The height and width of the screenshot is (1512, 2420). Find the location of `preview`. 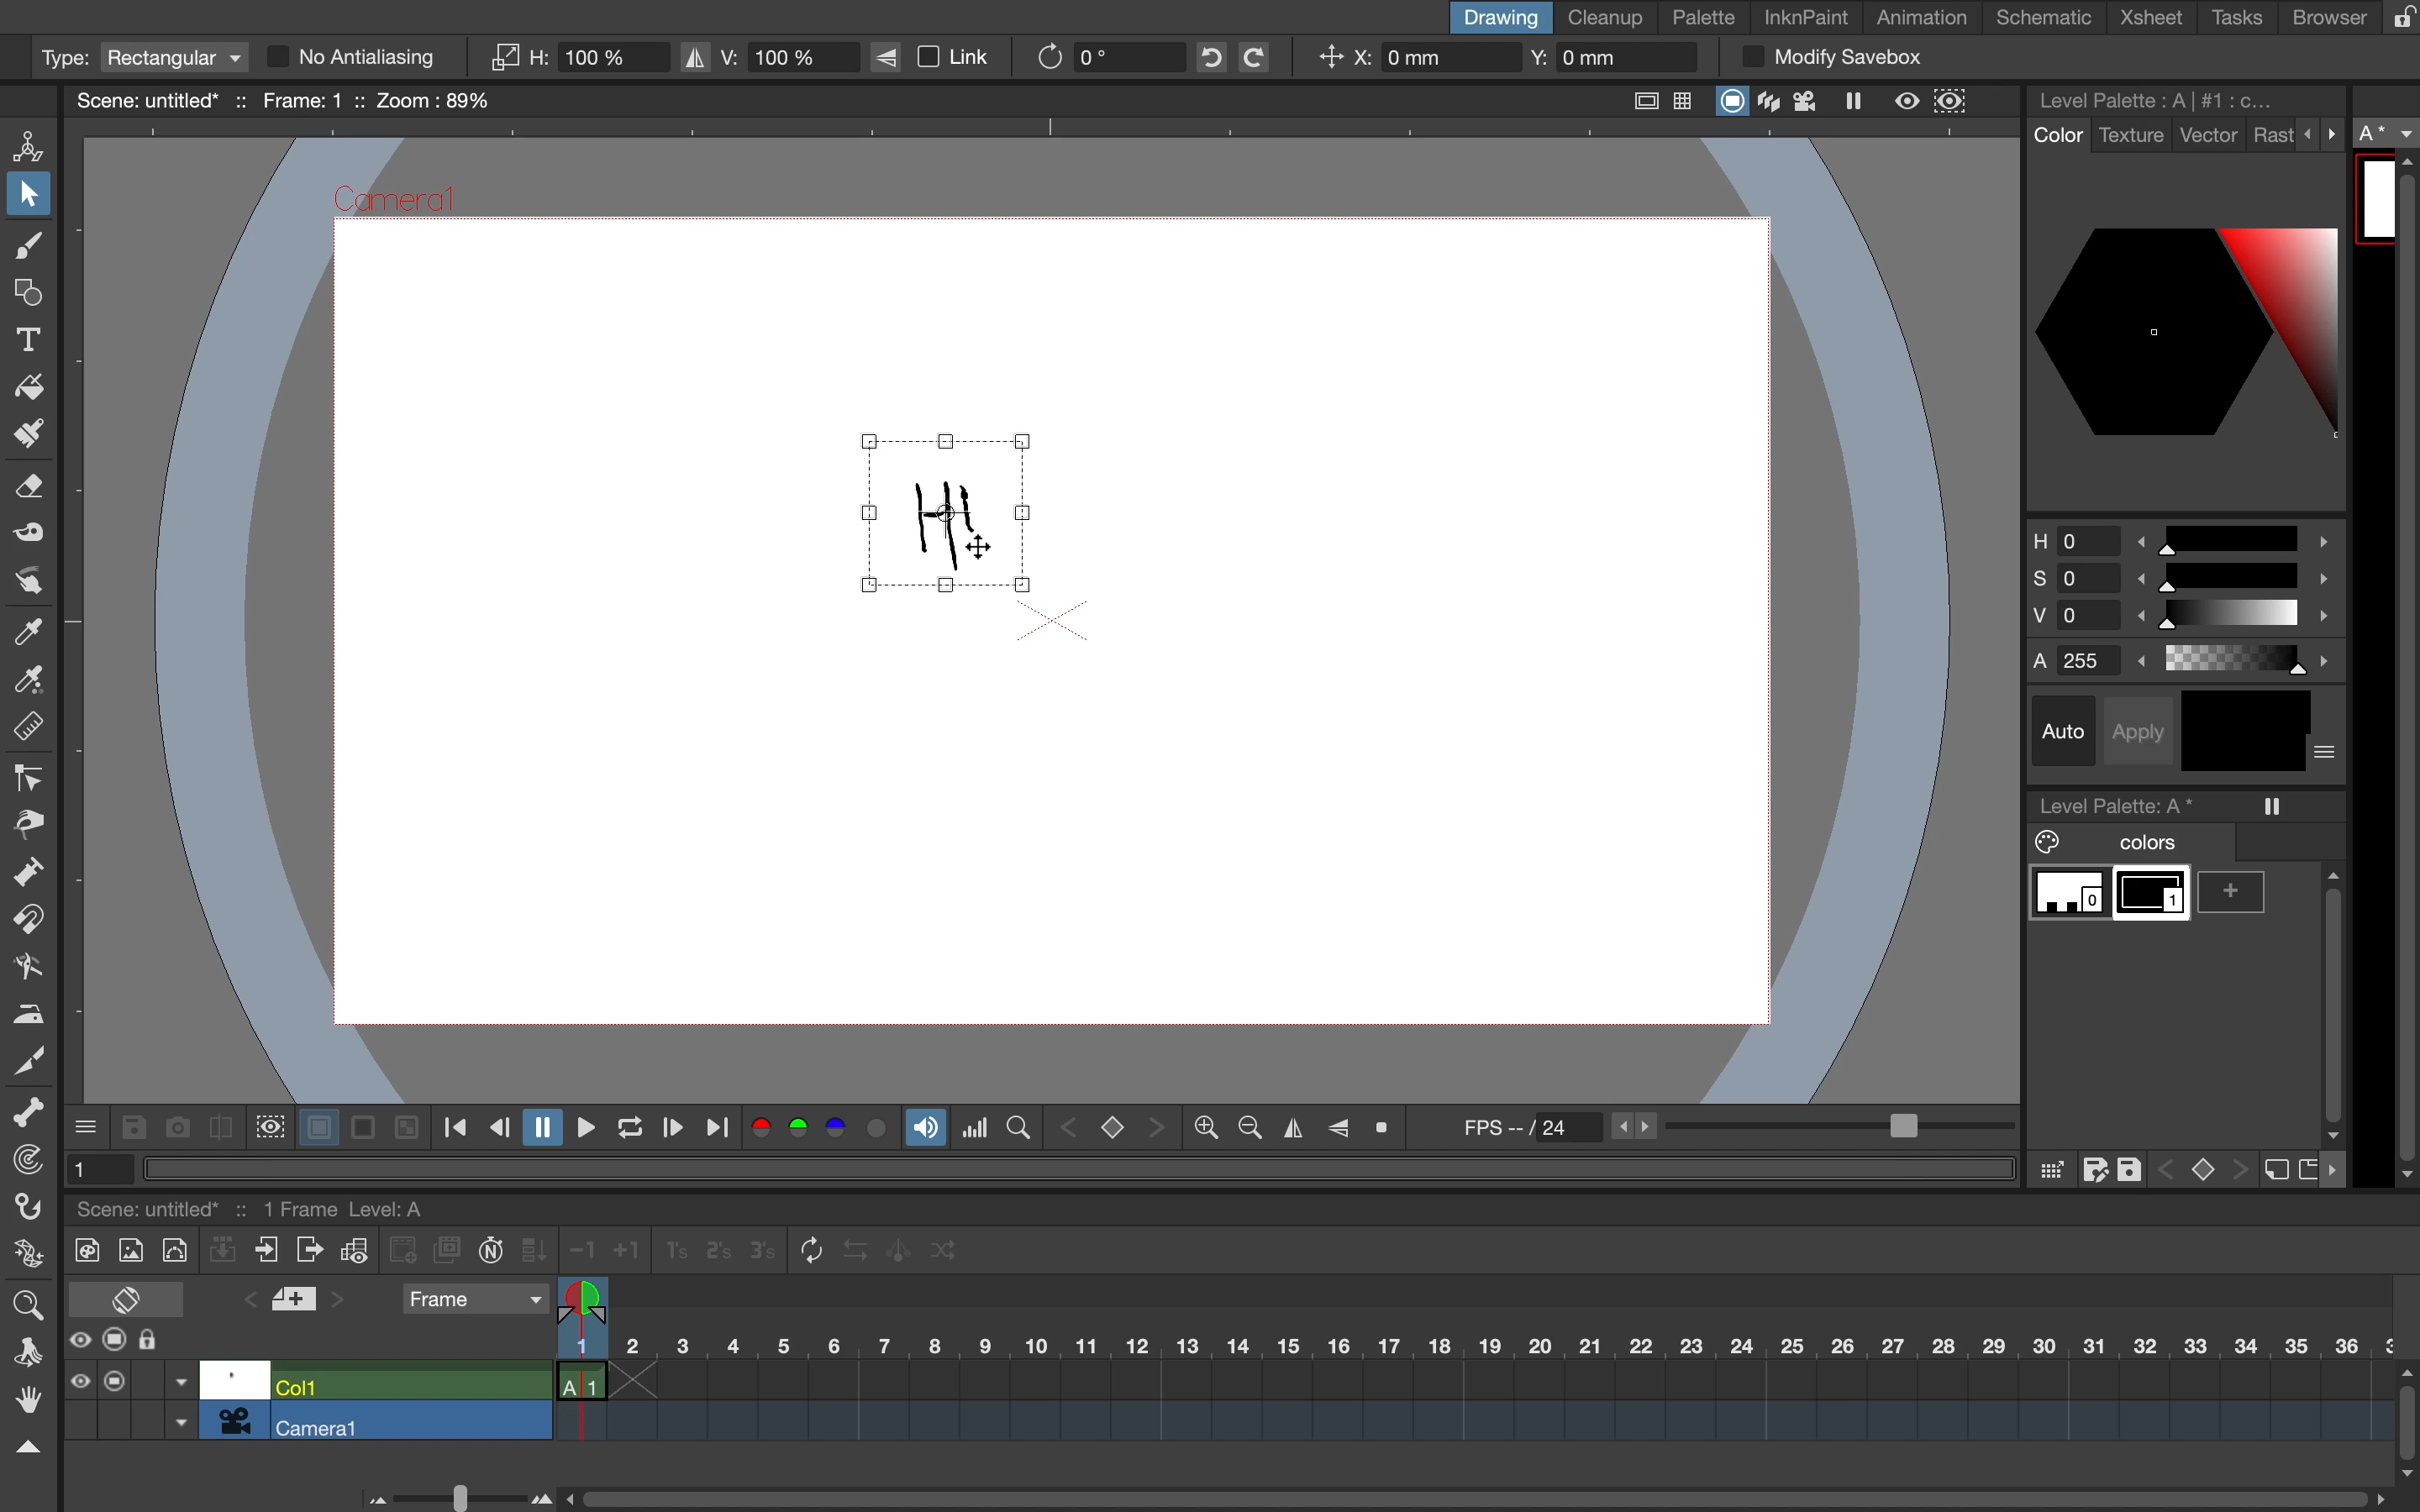

preview is located at coordinates (1908, 100).